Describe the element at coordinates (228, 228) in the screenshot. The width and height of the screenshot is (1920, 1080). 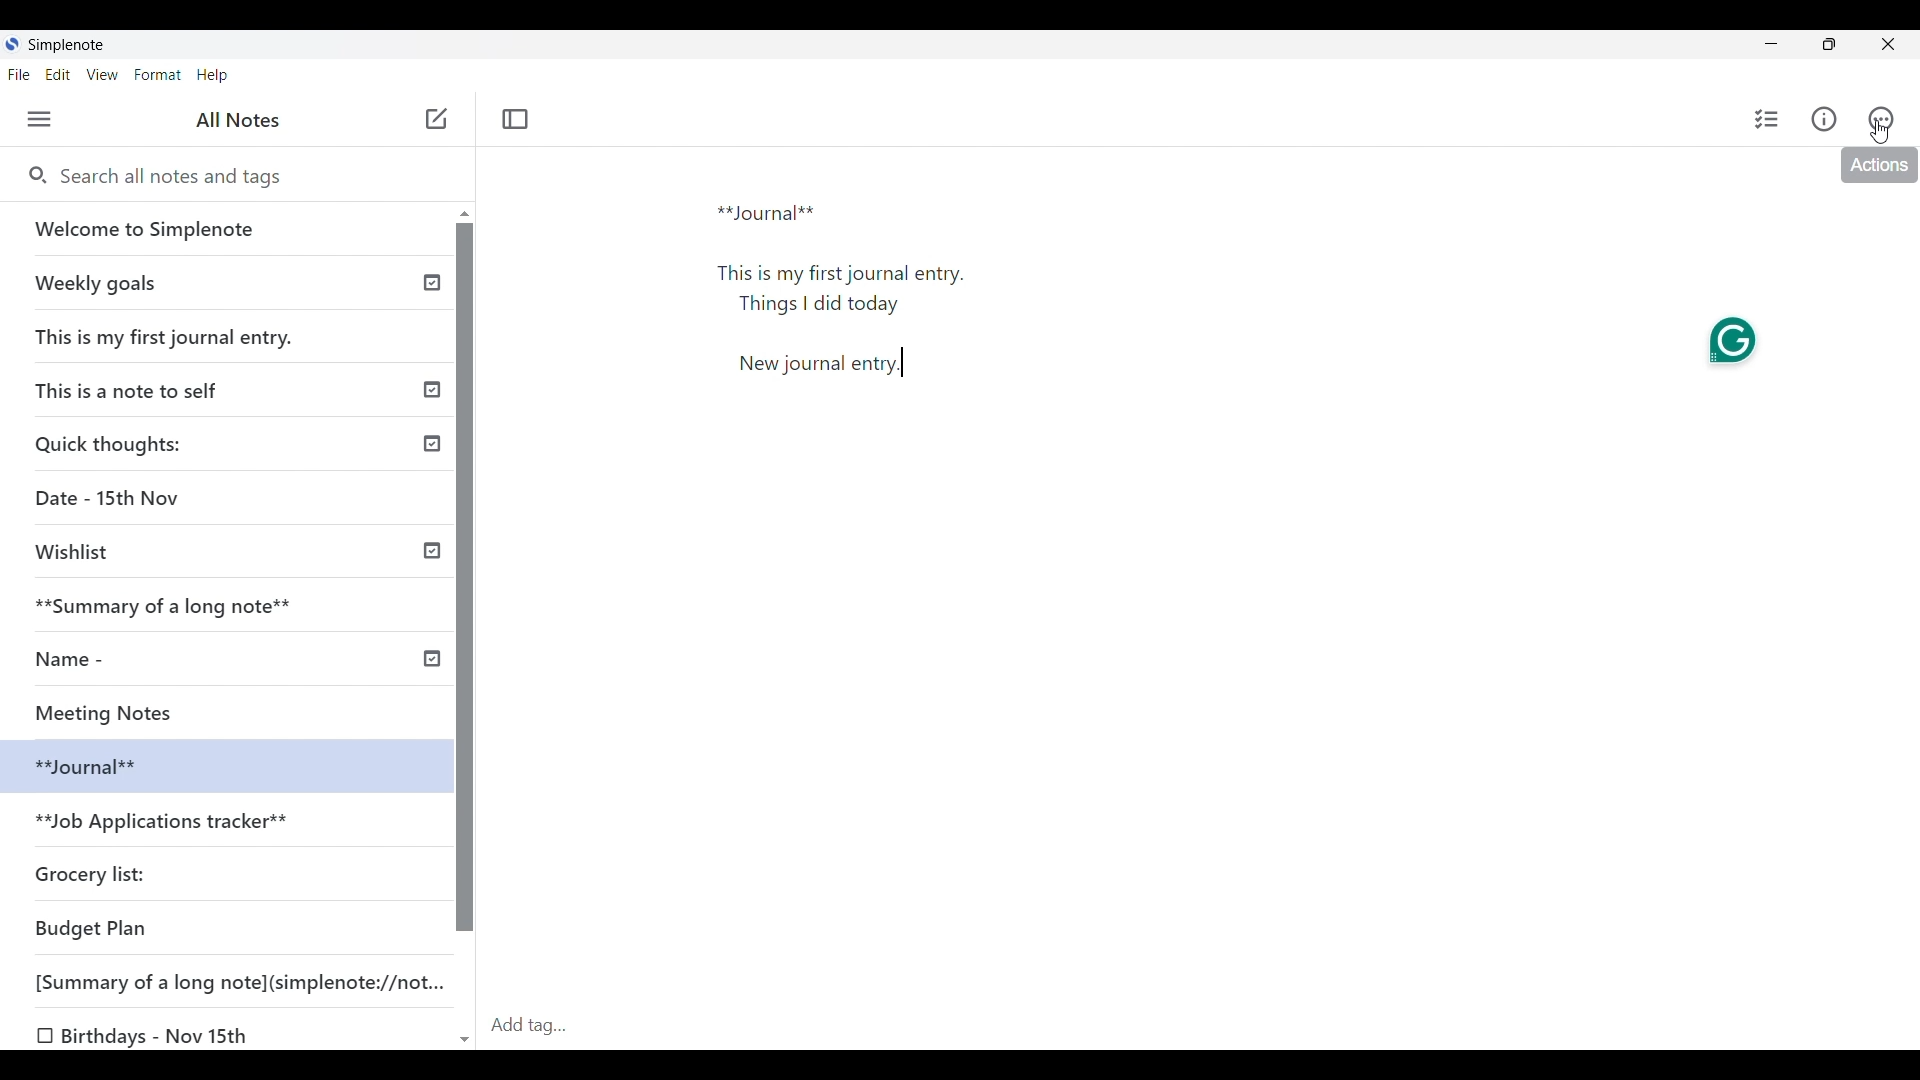
I see `Welcome note by SimpleNote` at that location.